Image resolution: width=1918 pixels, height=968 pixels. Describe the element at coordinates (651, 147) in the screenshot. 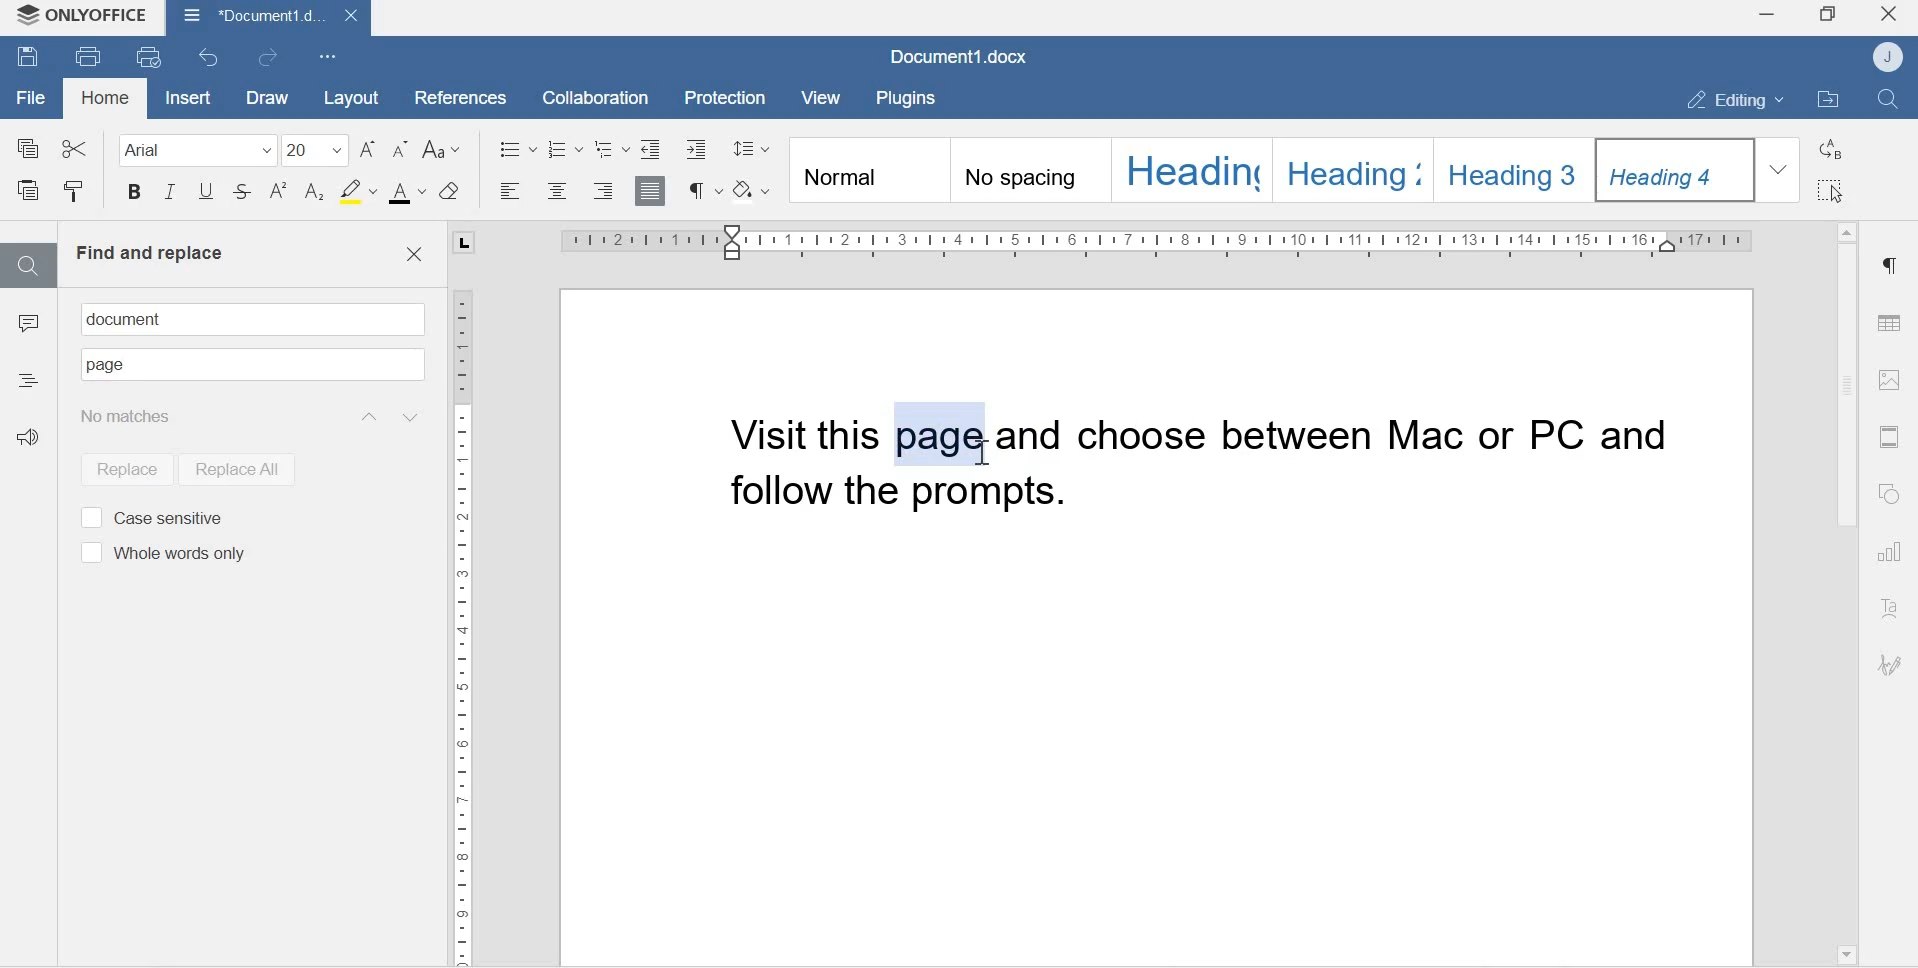

I see `Decrease indent` at that location.